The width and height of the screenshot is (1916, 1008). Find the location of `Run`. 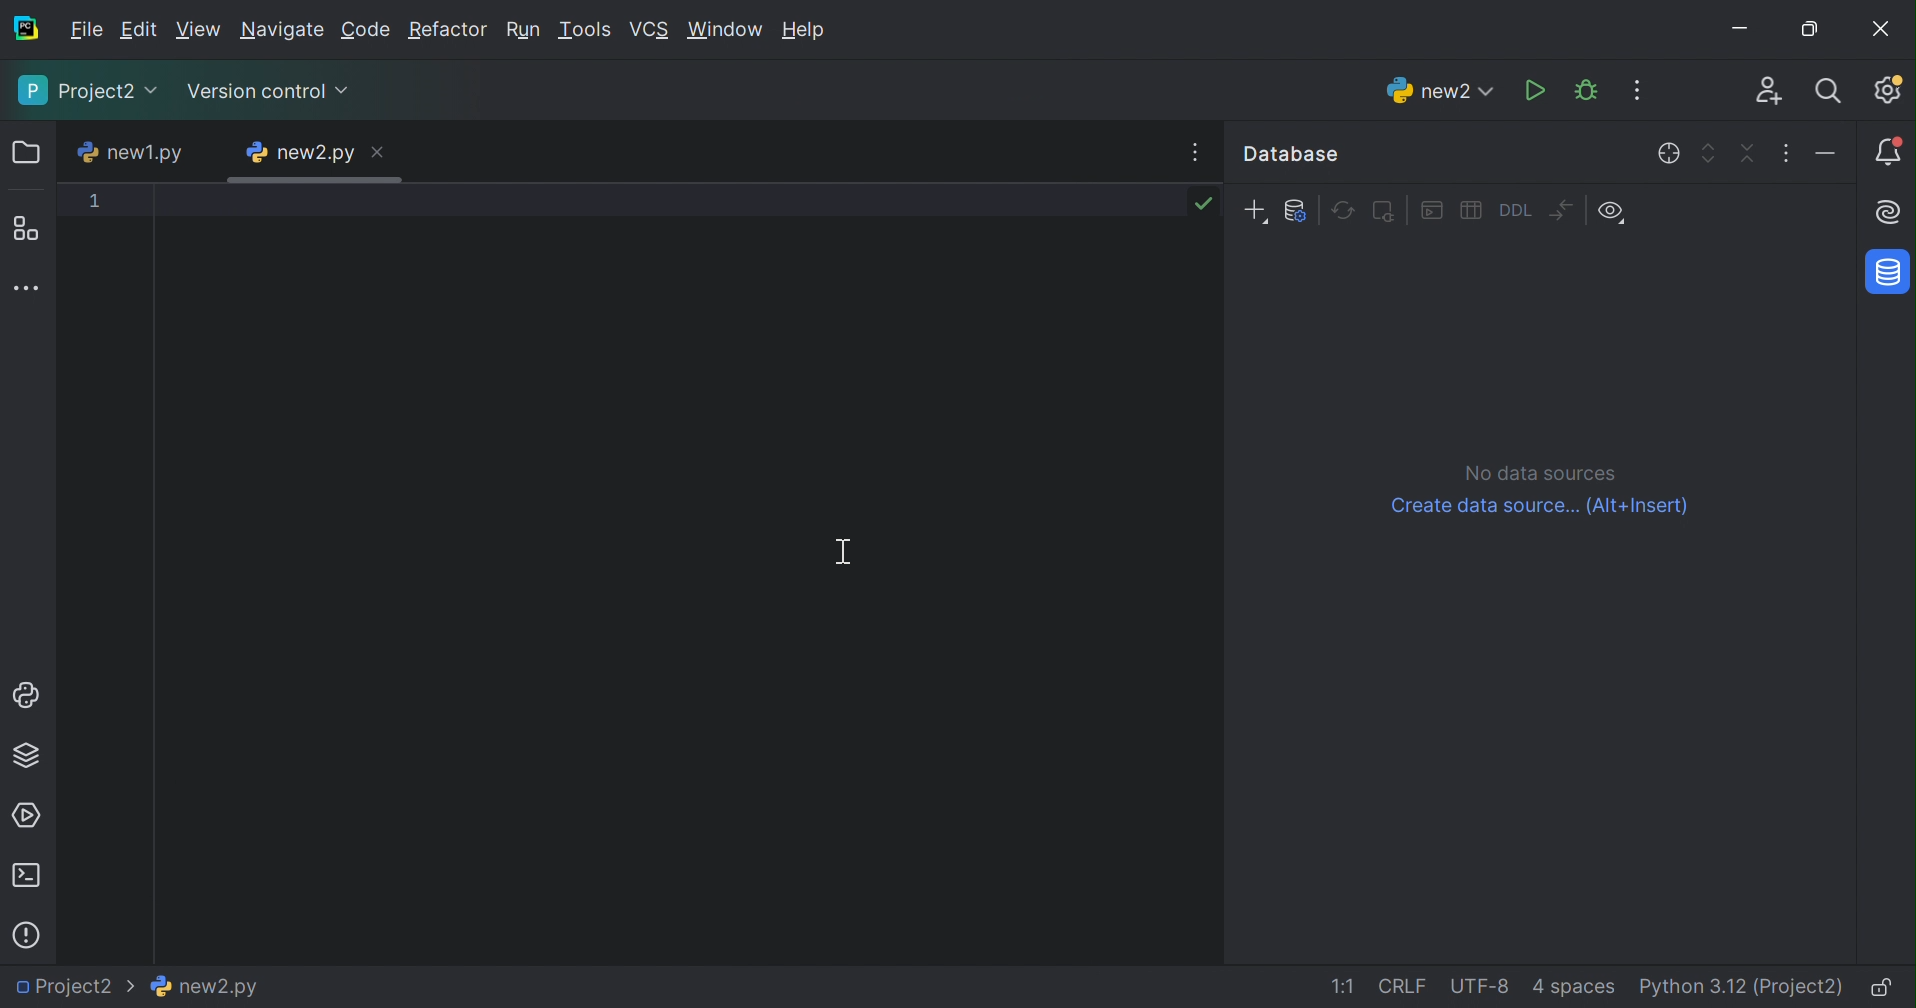

Run is located at coordinates (521, 27).